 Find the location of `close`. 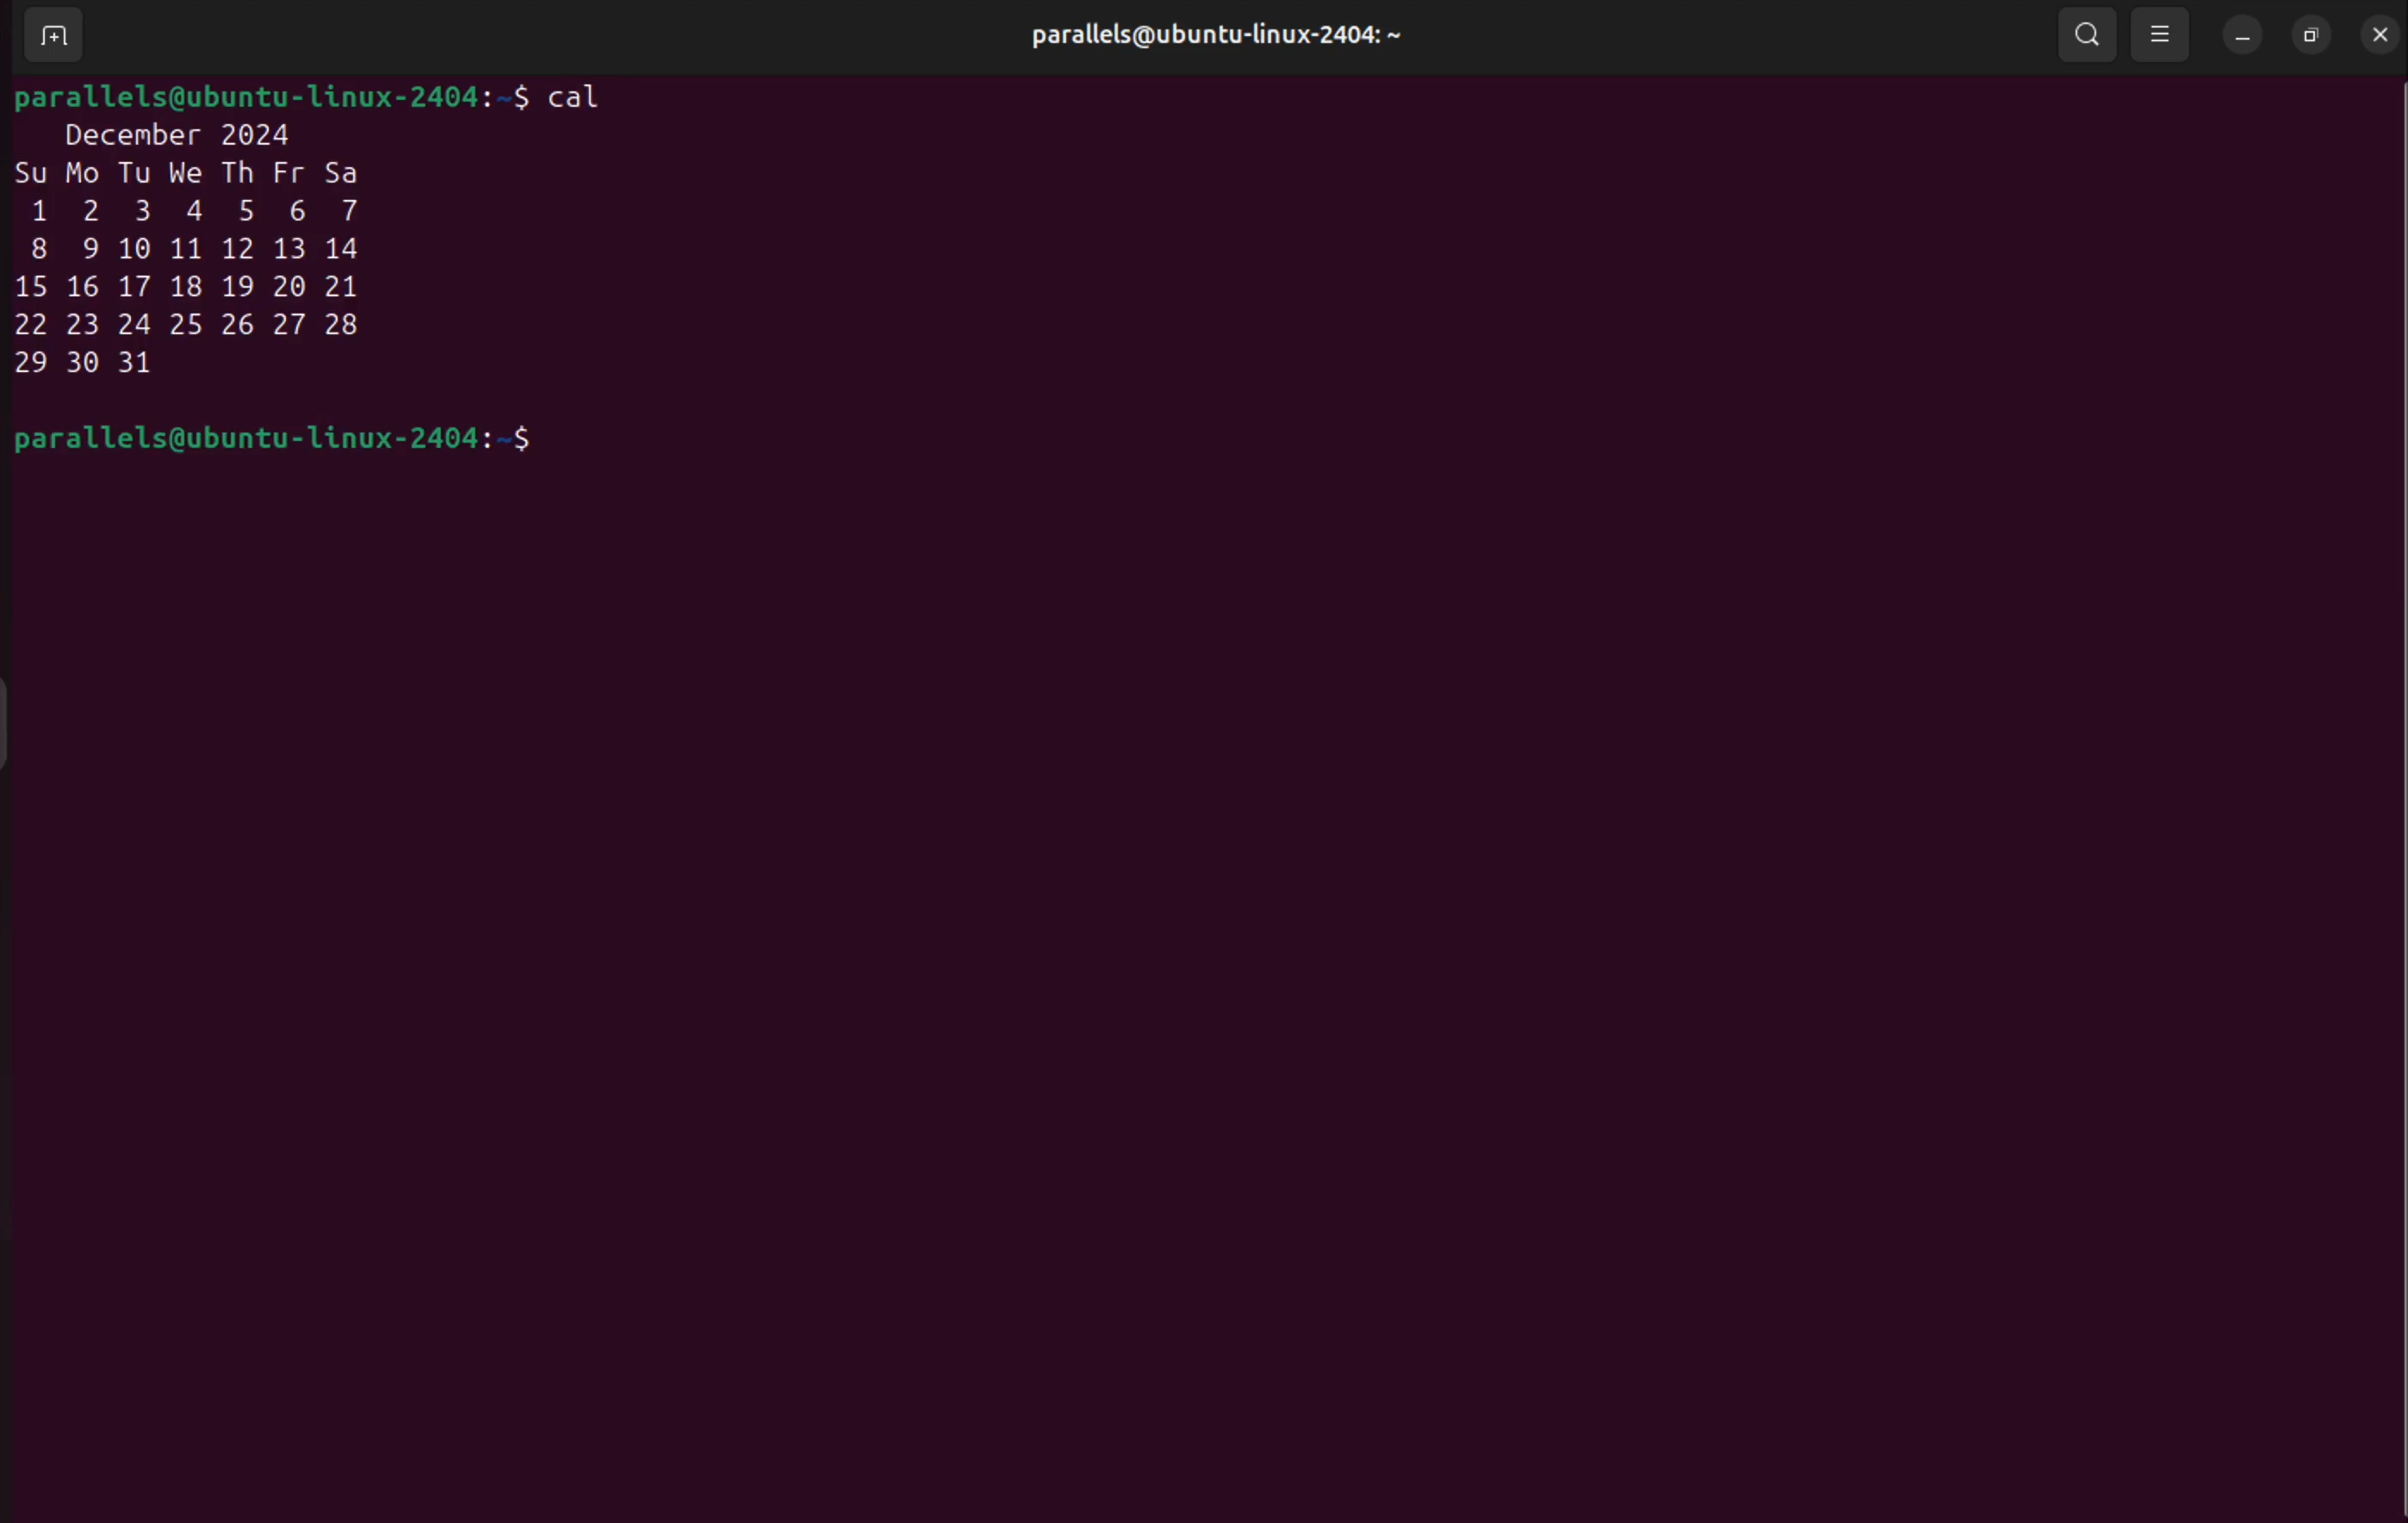

close is located at coordinates (2380, 37).